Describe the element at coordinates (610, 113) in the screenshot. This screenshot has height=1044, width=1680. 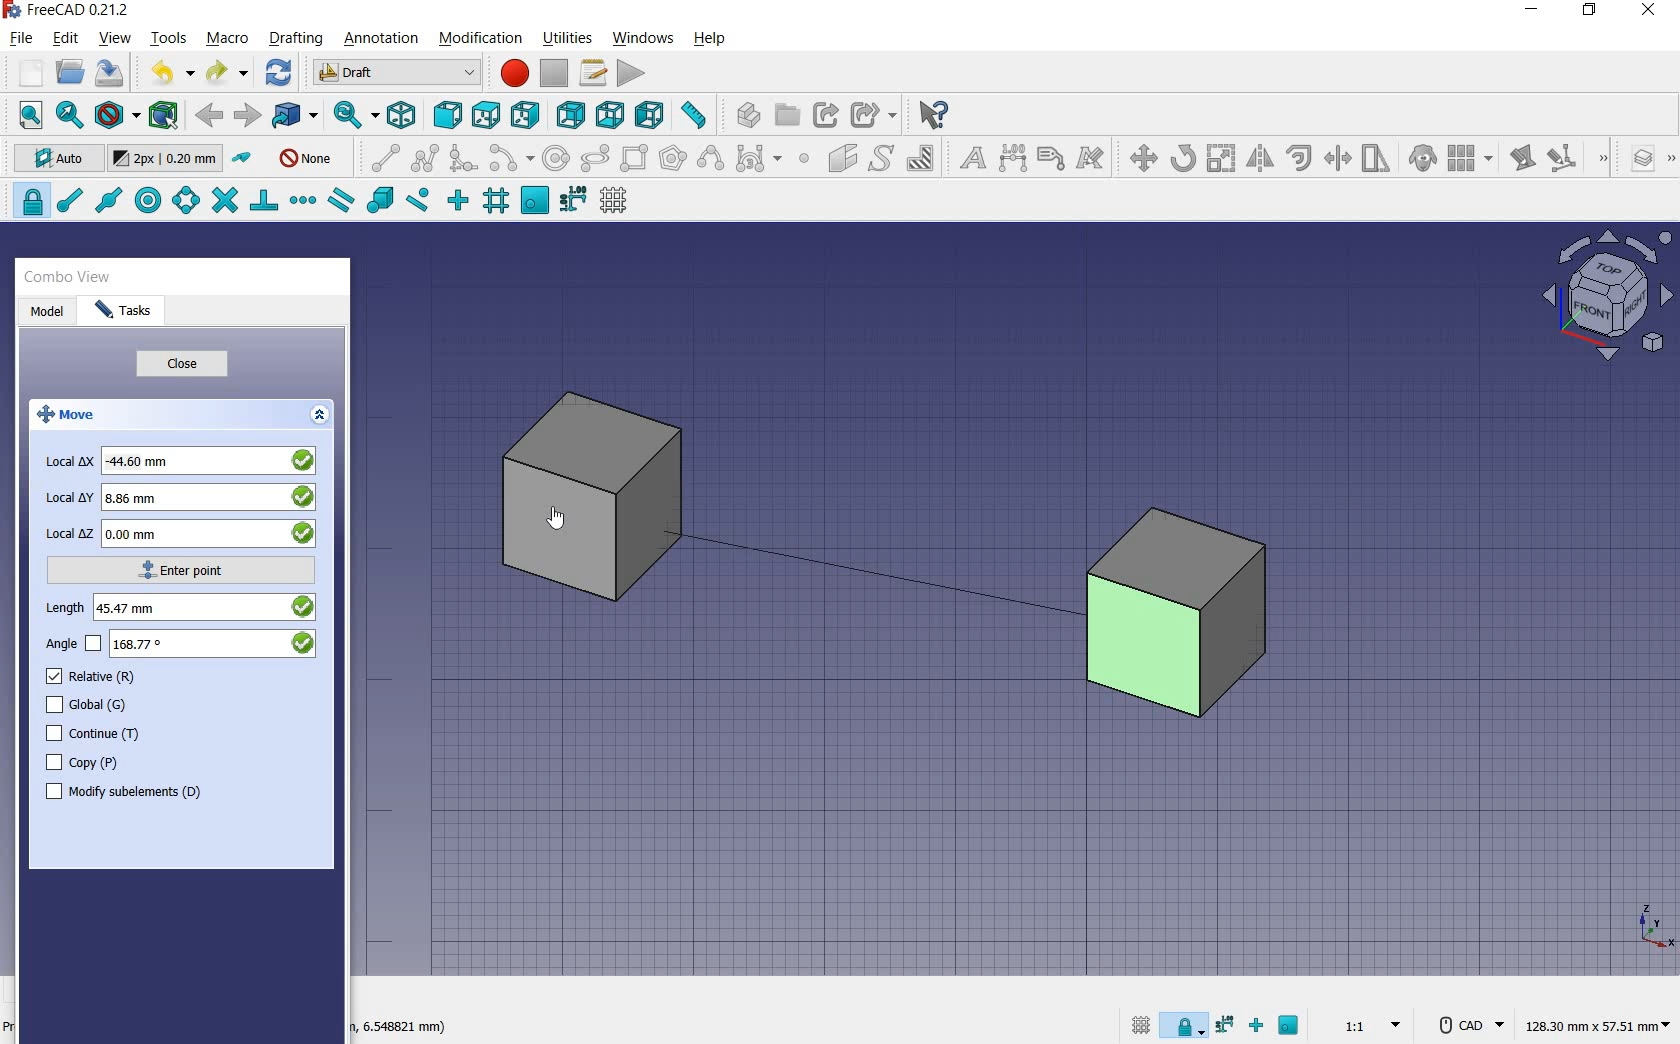
I see `bottom` at that location.